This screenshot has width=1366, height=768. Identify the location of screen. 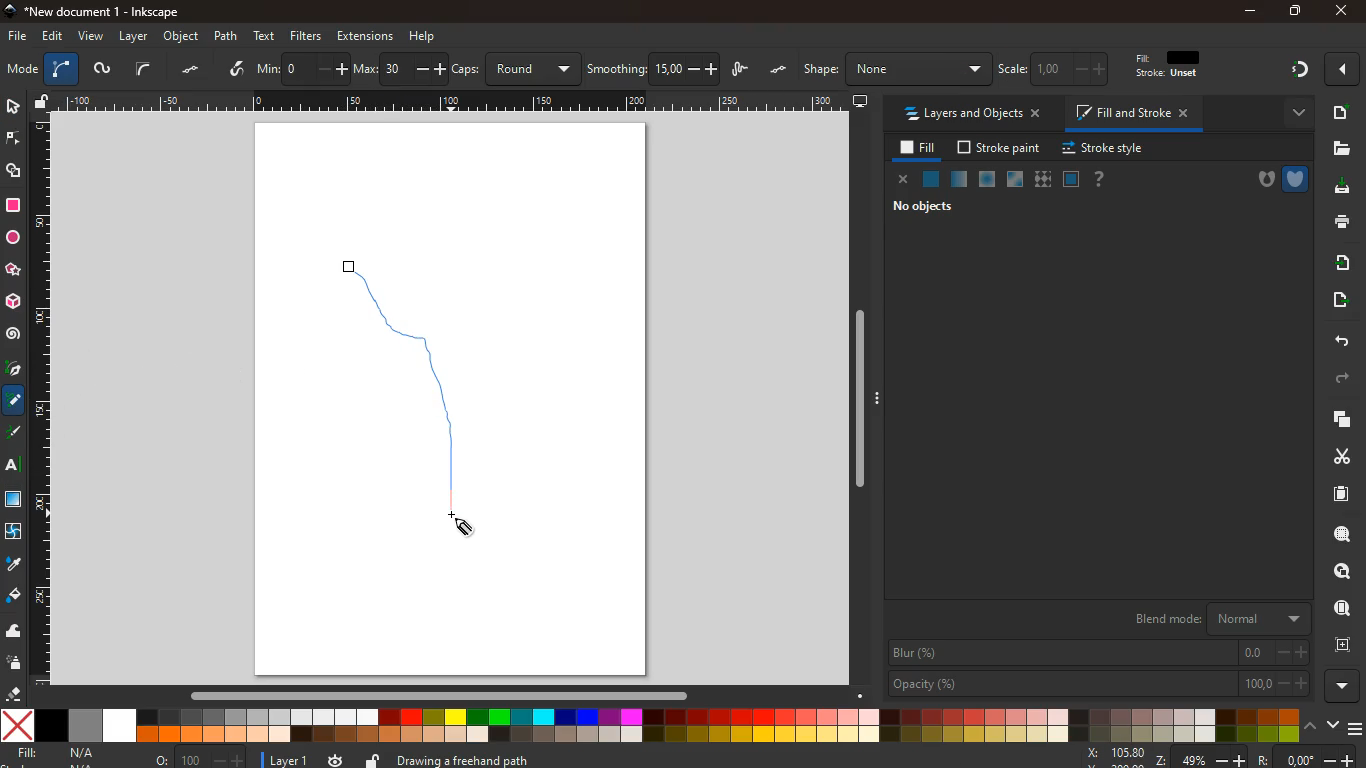
(20, 69).